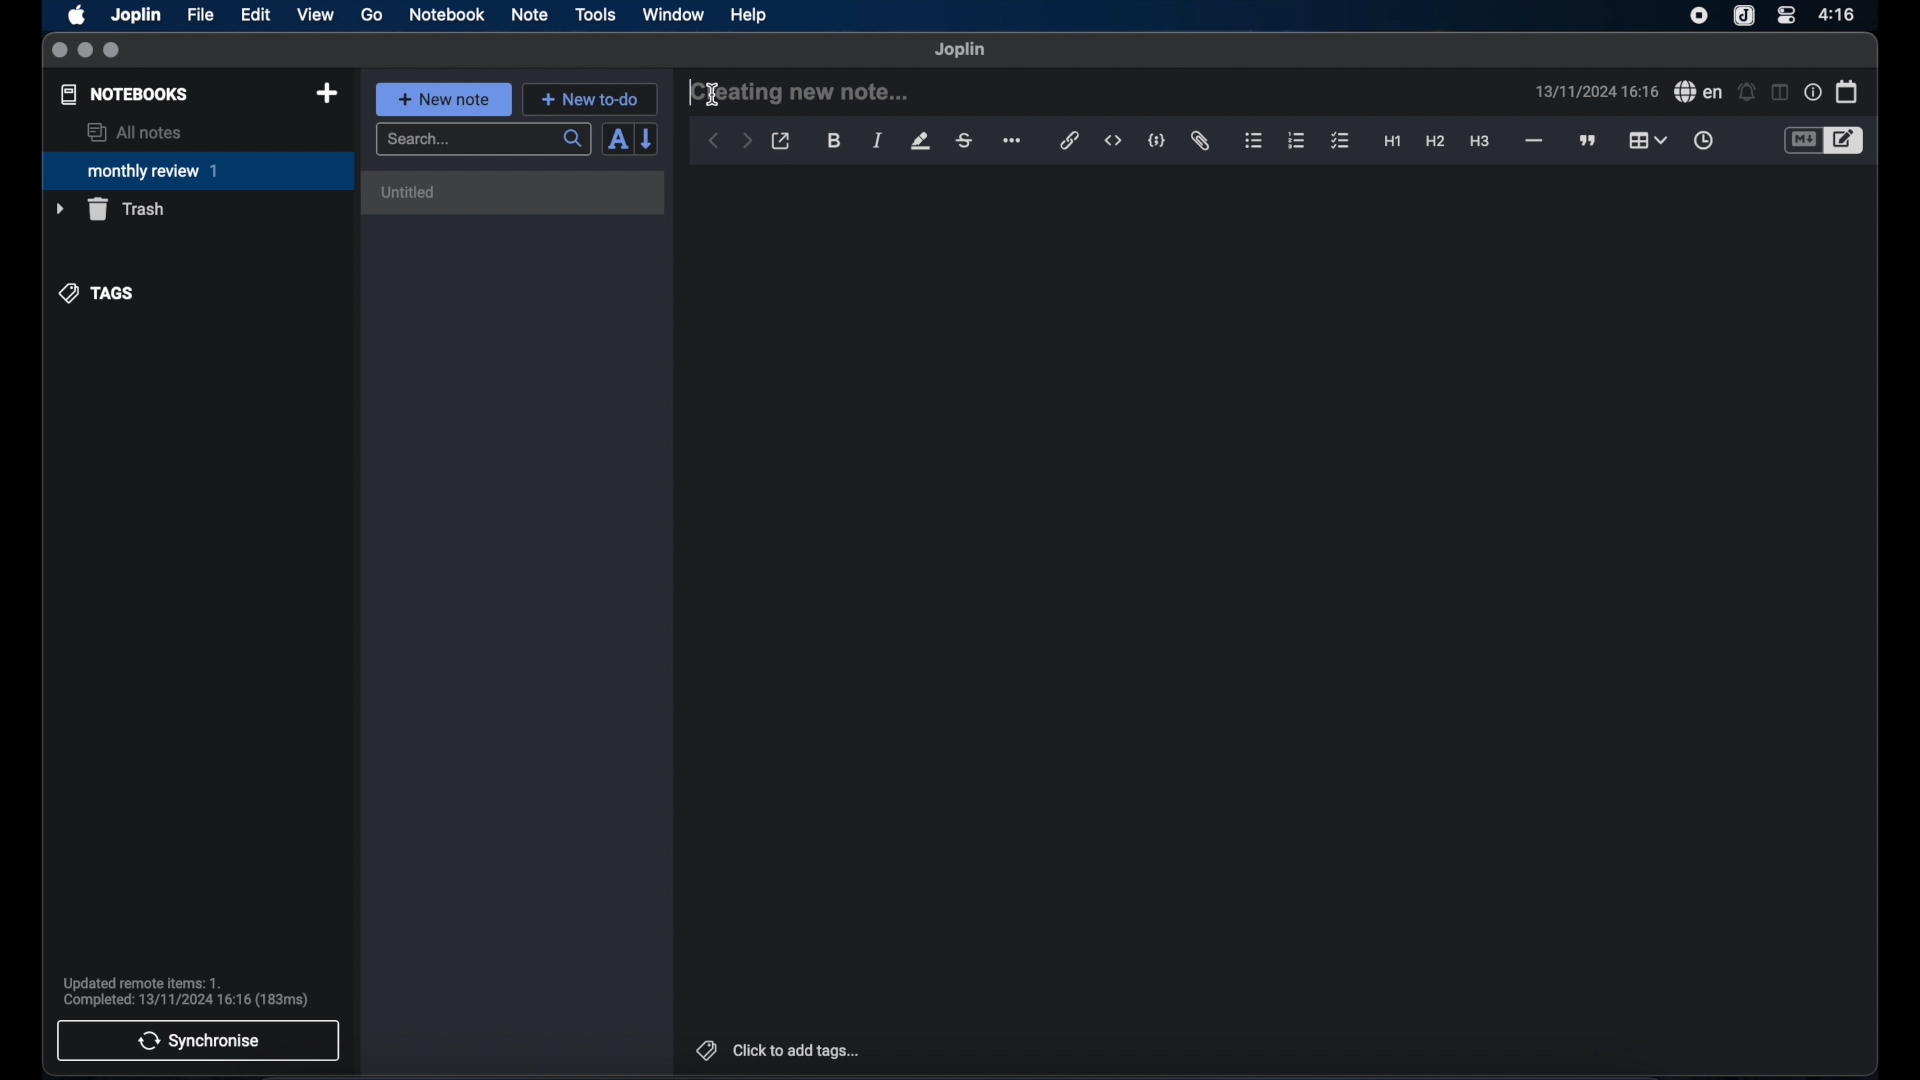 The image size is (1920, 1080). I want to click on heading 2, so click(1436, 142).